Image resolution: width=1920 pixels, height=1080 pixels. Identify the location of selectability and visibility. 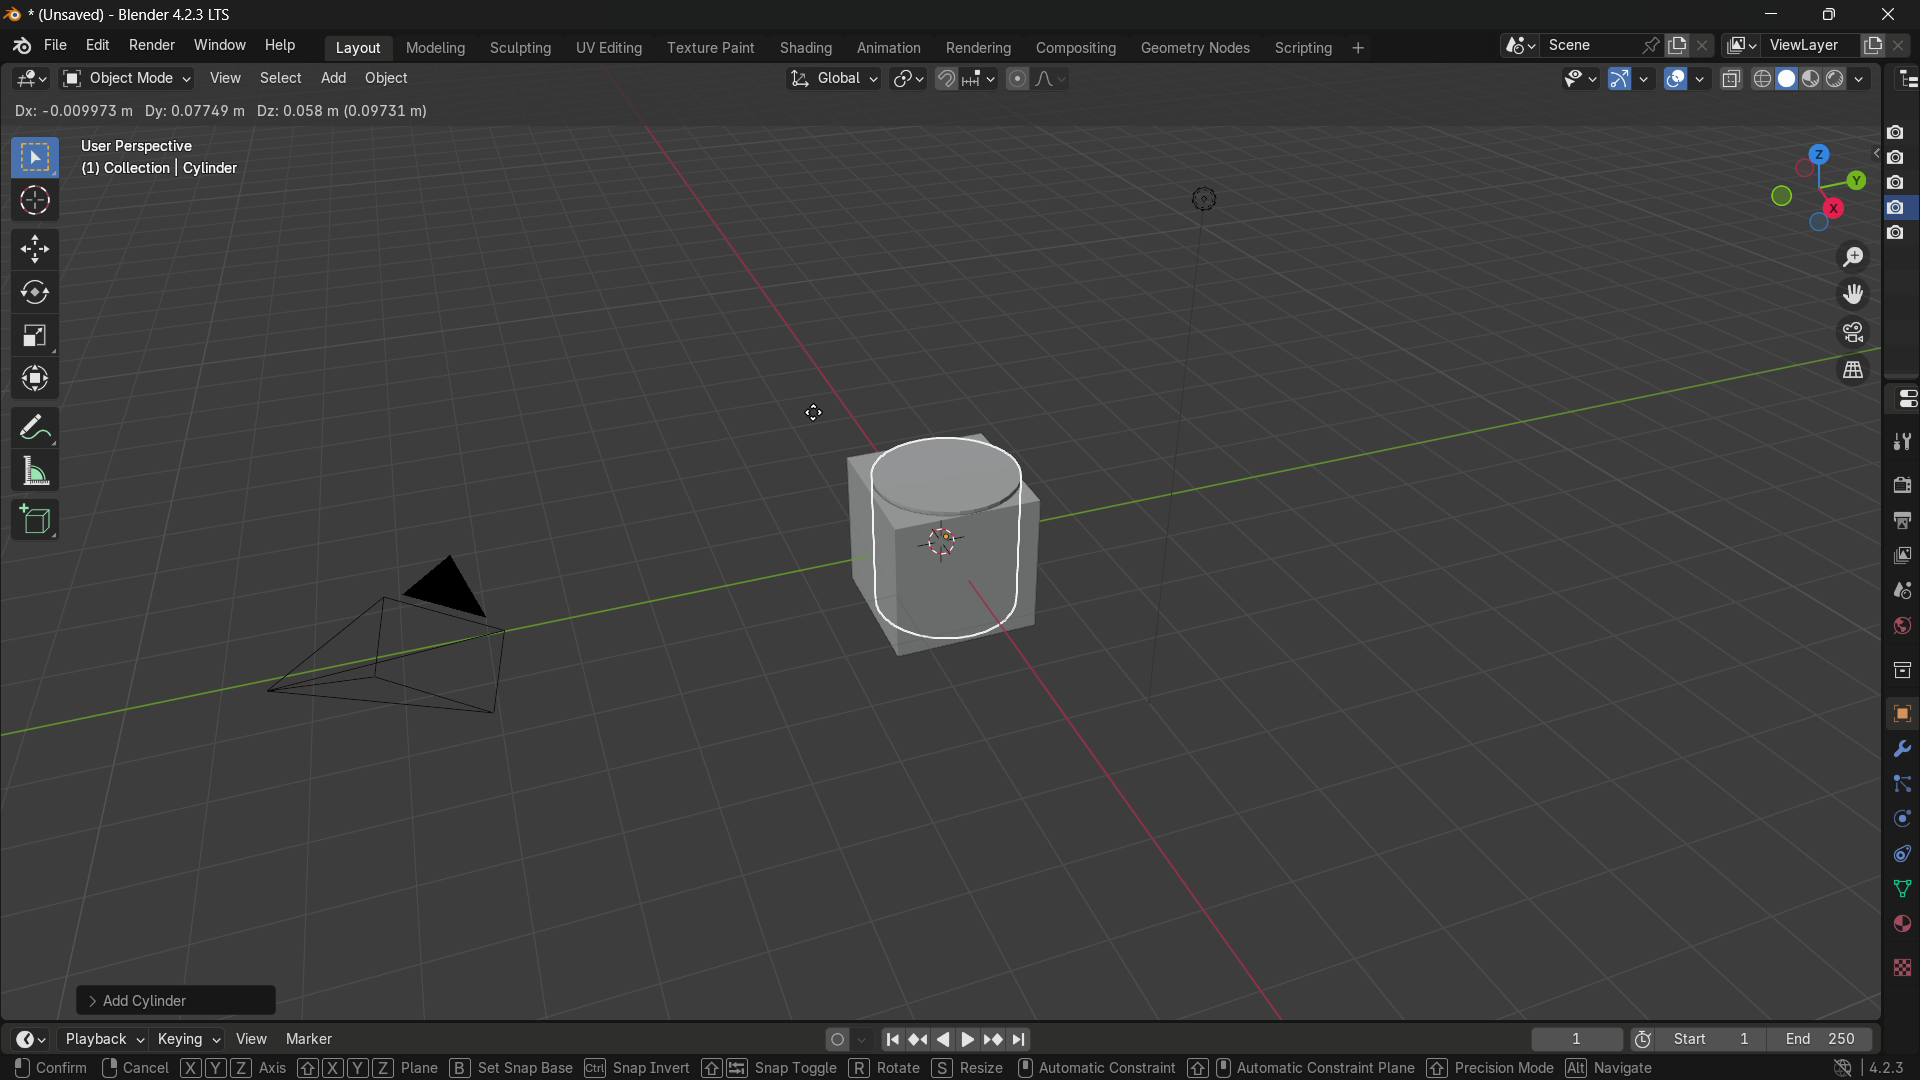
(1579, 78).